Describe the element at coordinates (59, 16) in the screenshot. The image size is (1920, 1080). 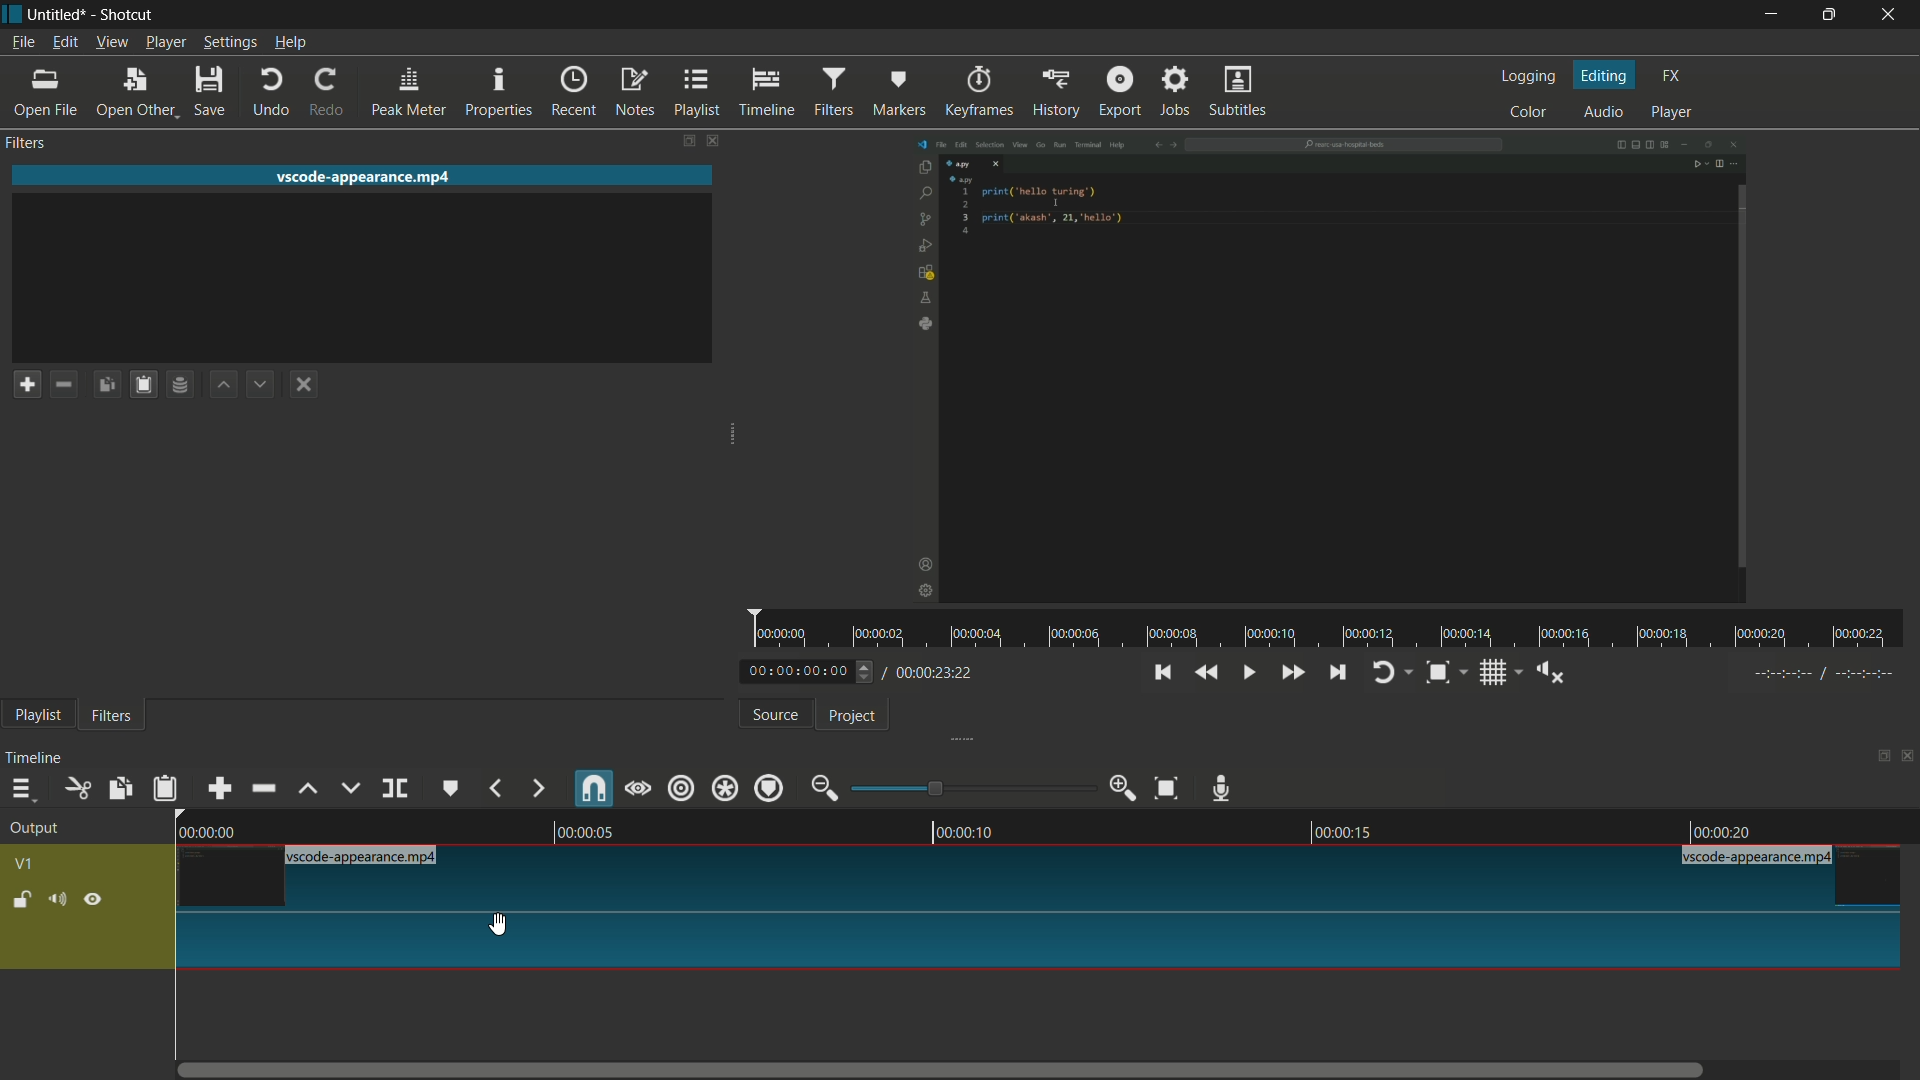
I see `project name` at that location.